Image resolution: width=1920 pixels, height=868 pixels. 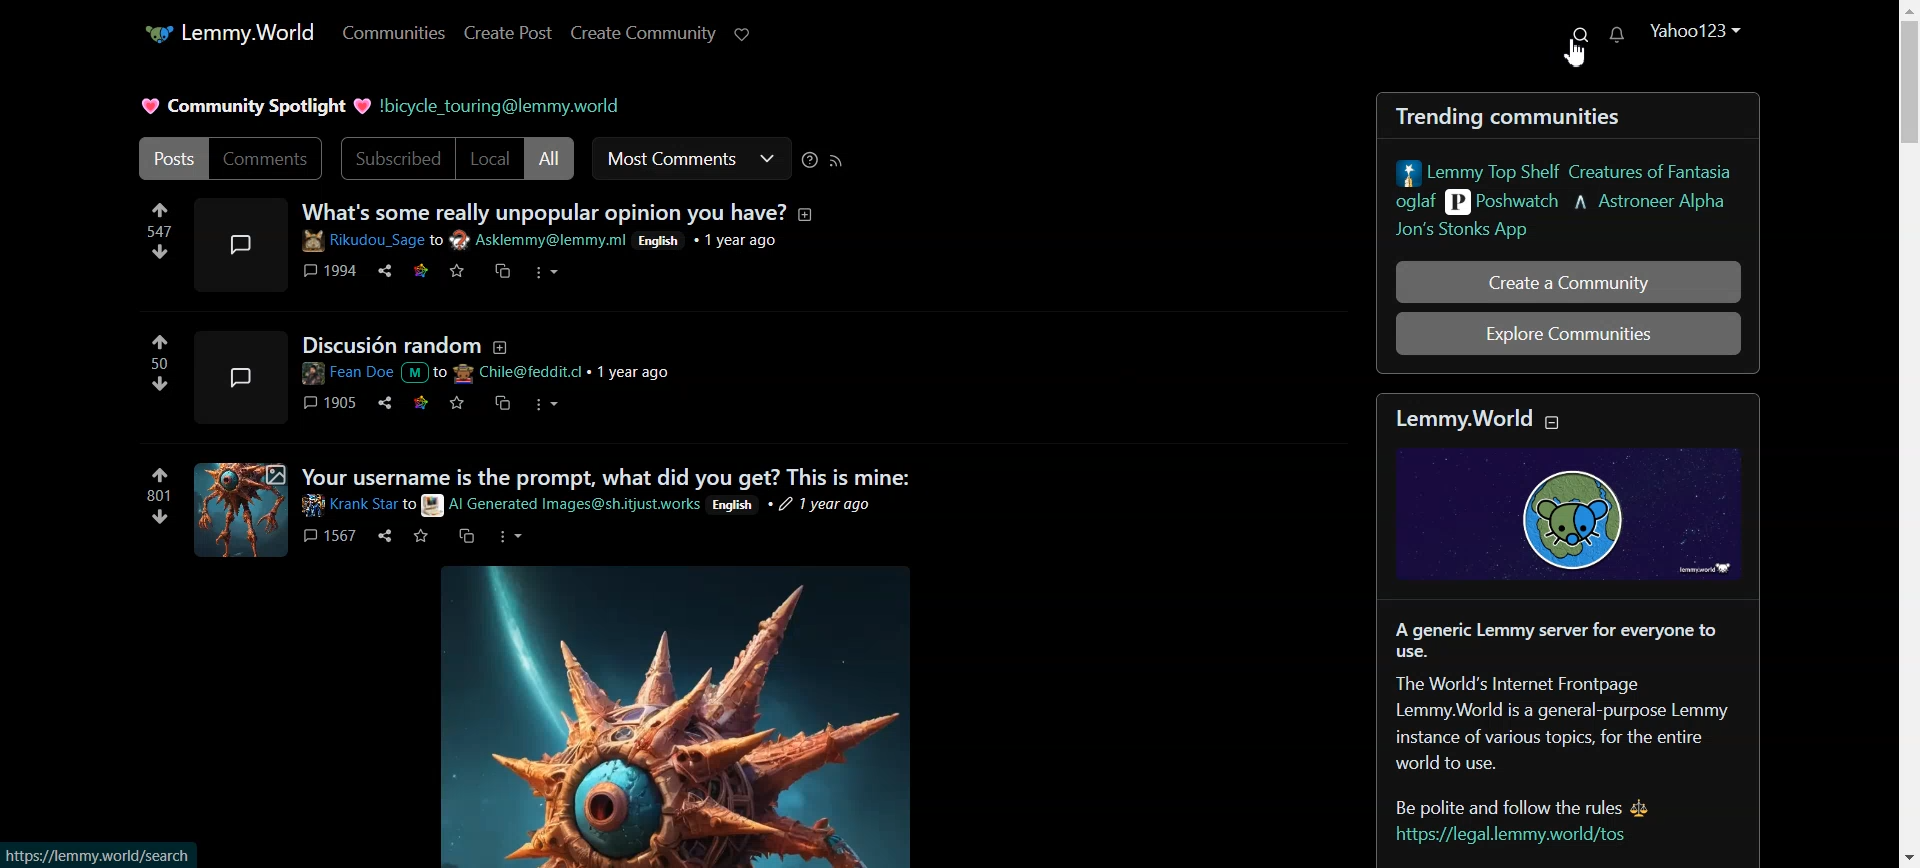 I want to click on Most Comments, so click(x=689, y=157).